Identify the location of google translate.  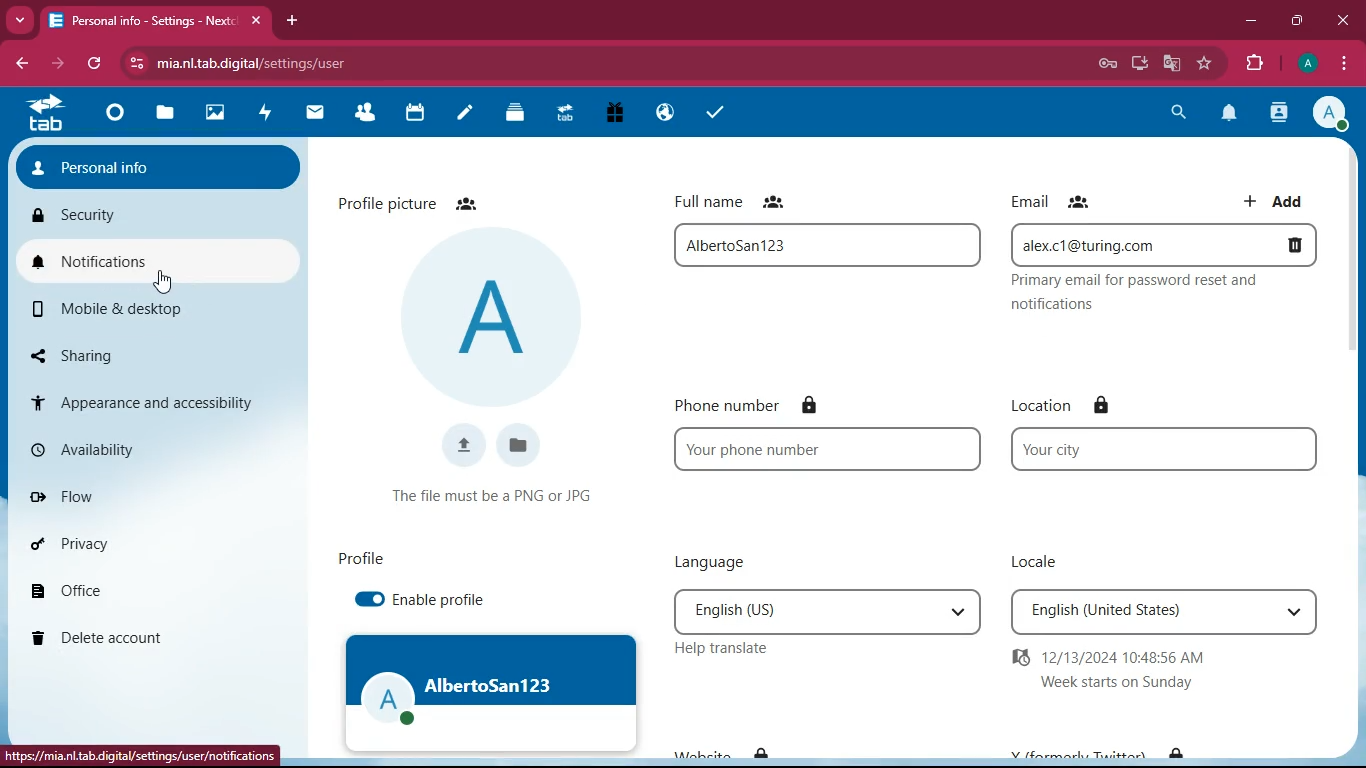
(1174, 61).